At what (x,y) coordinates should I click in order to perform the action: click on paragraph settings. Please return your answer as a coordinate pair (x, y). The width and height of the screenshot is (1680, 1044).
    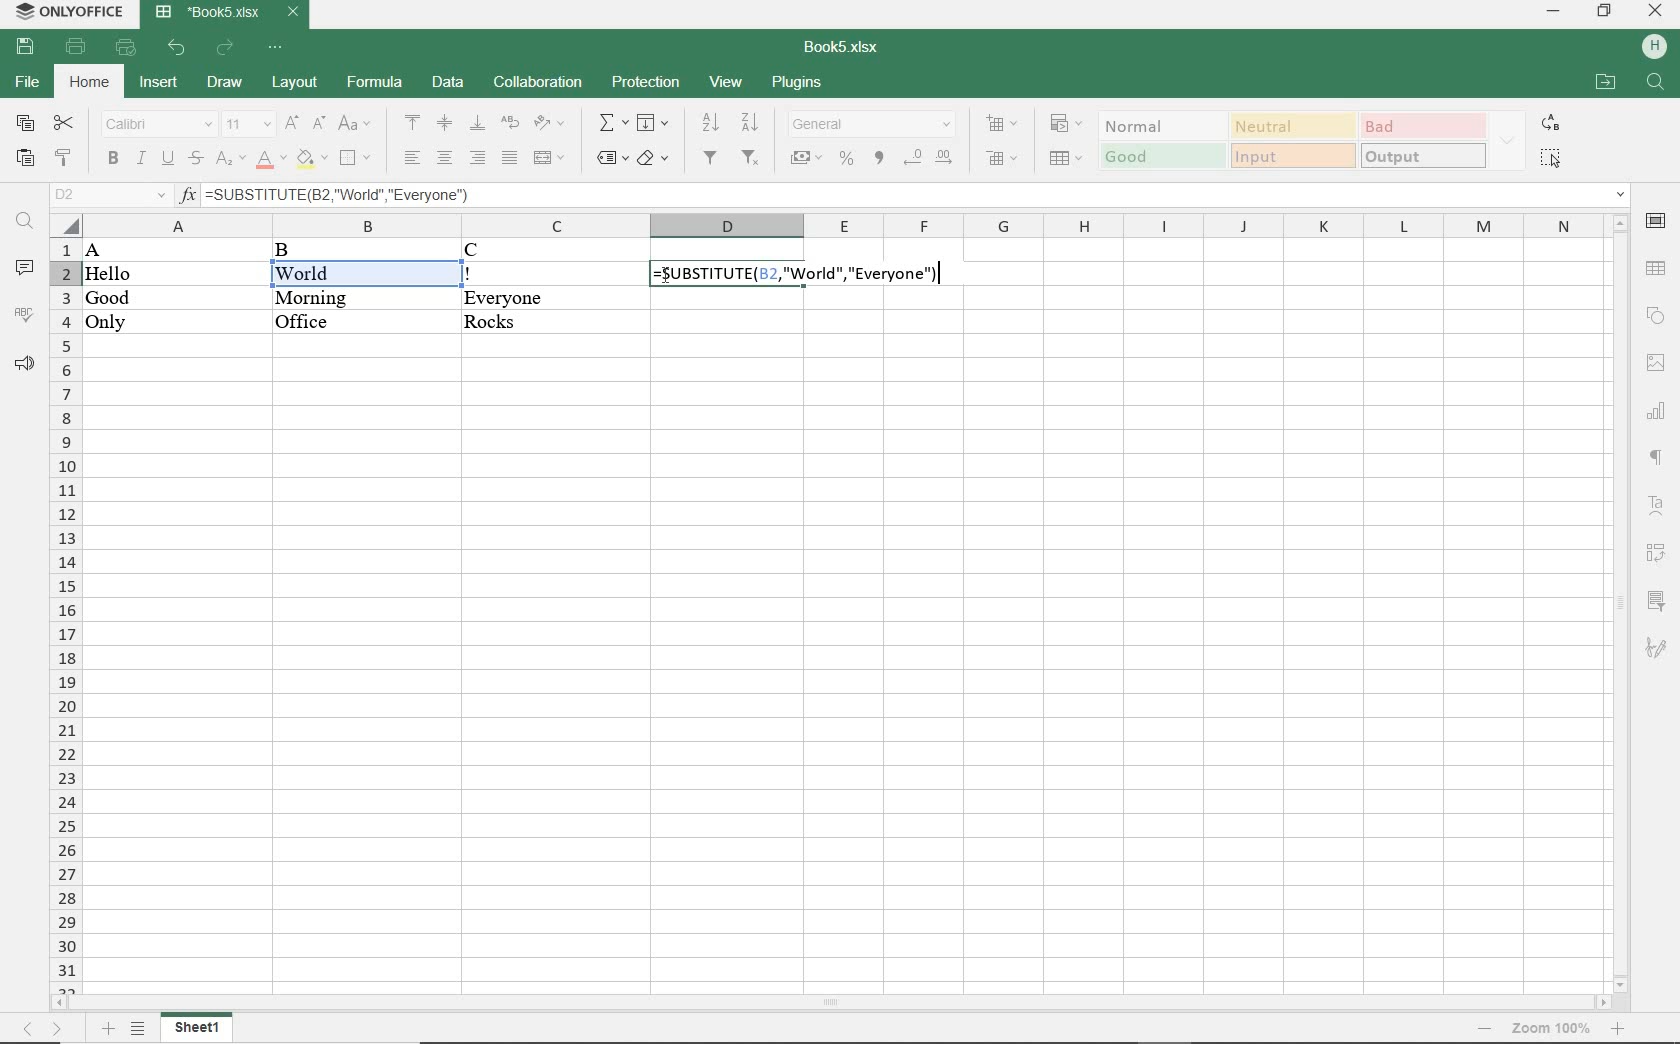
    Looking at the image, I should click on (1657, 458).